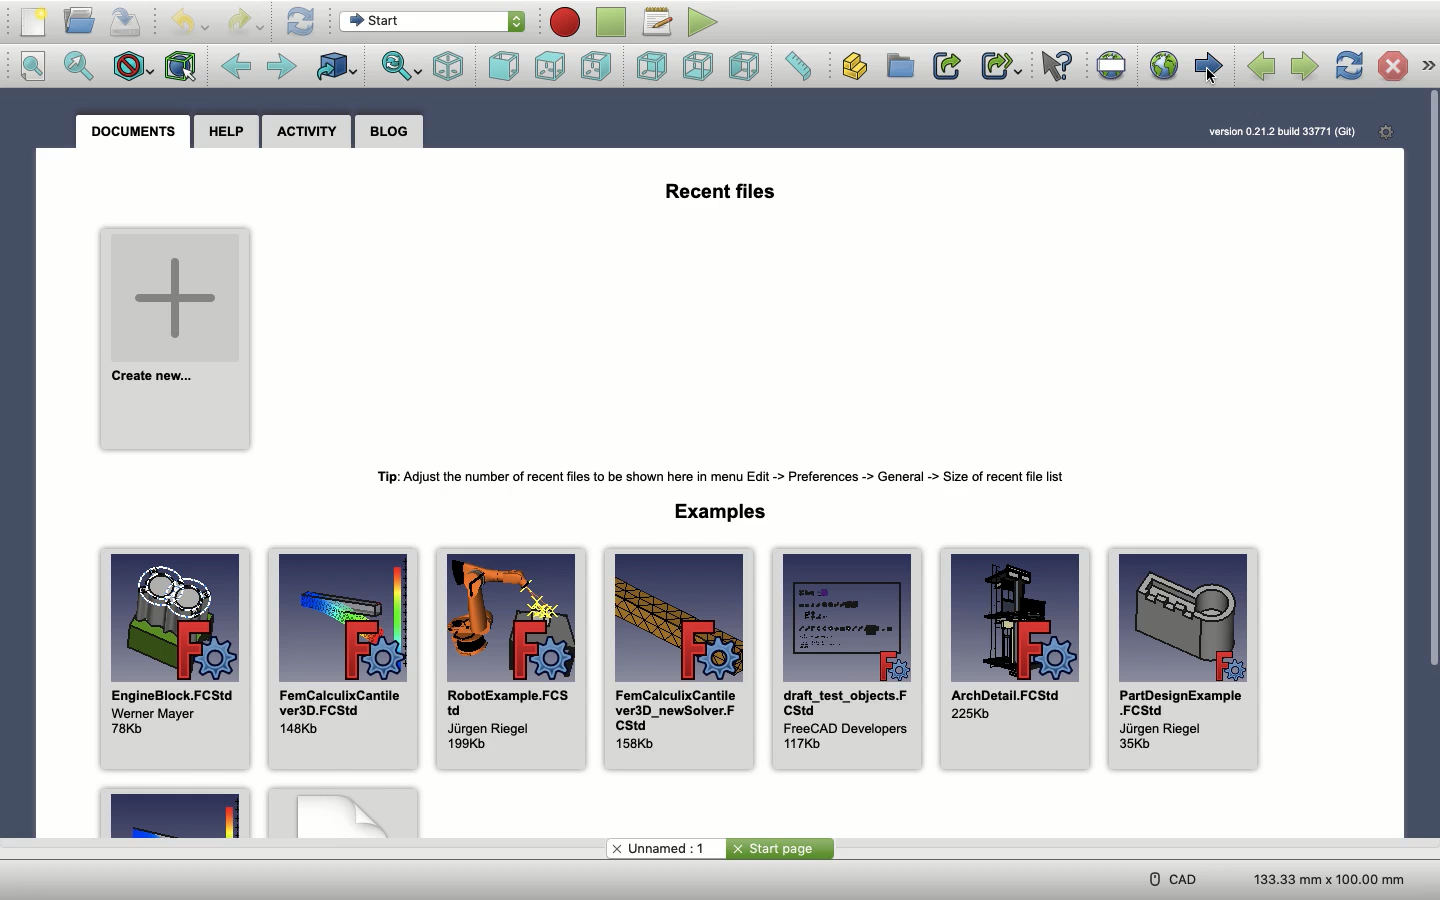  What do you see at coordinates (179, 68) in the screenshot?
I see `Bounding box` at bounding box center [179, 68].